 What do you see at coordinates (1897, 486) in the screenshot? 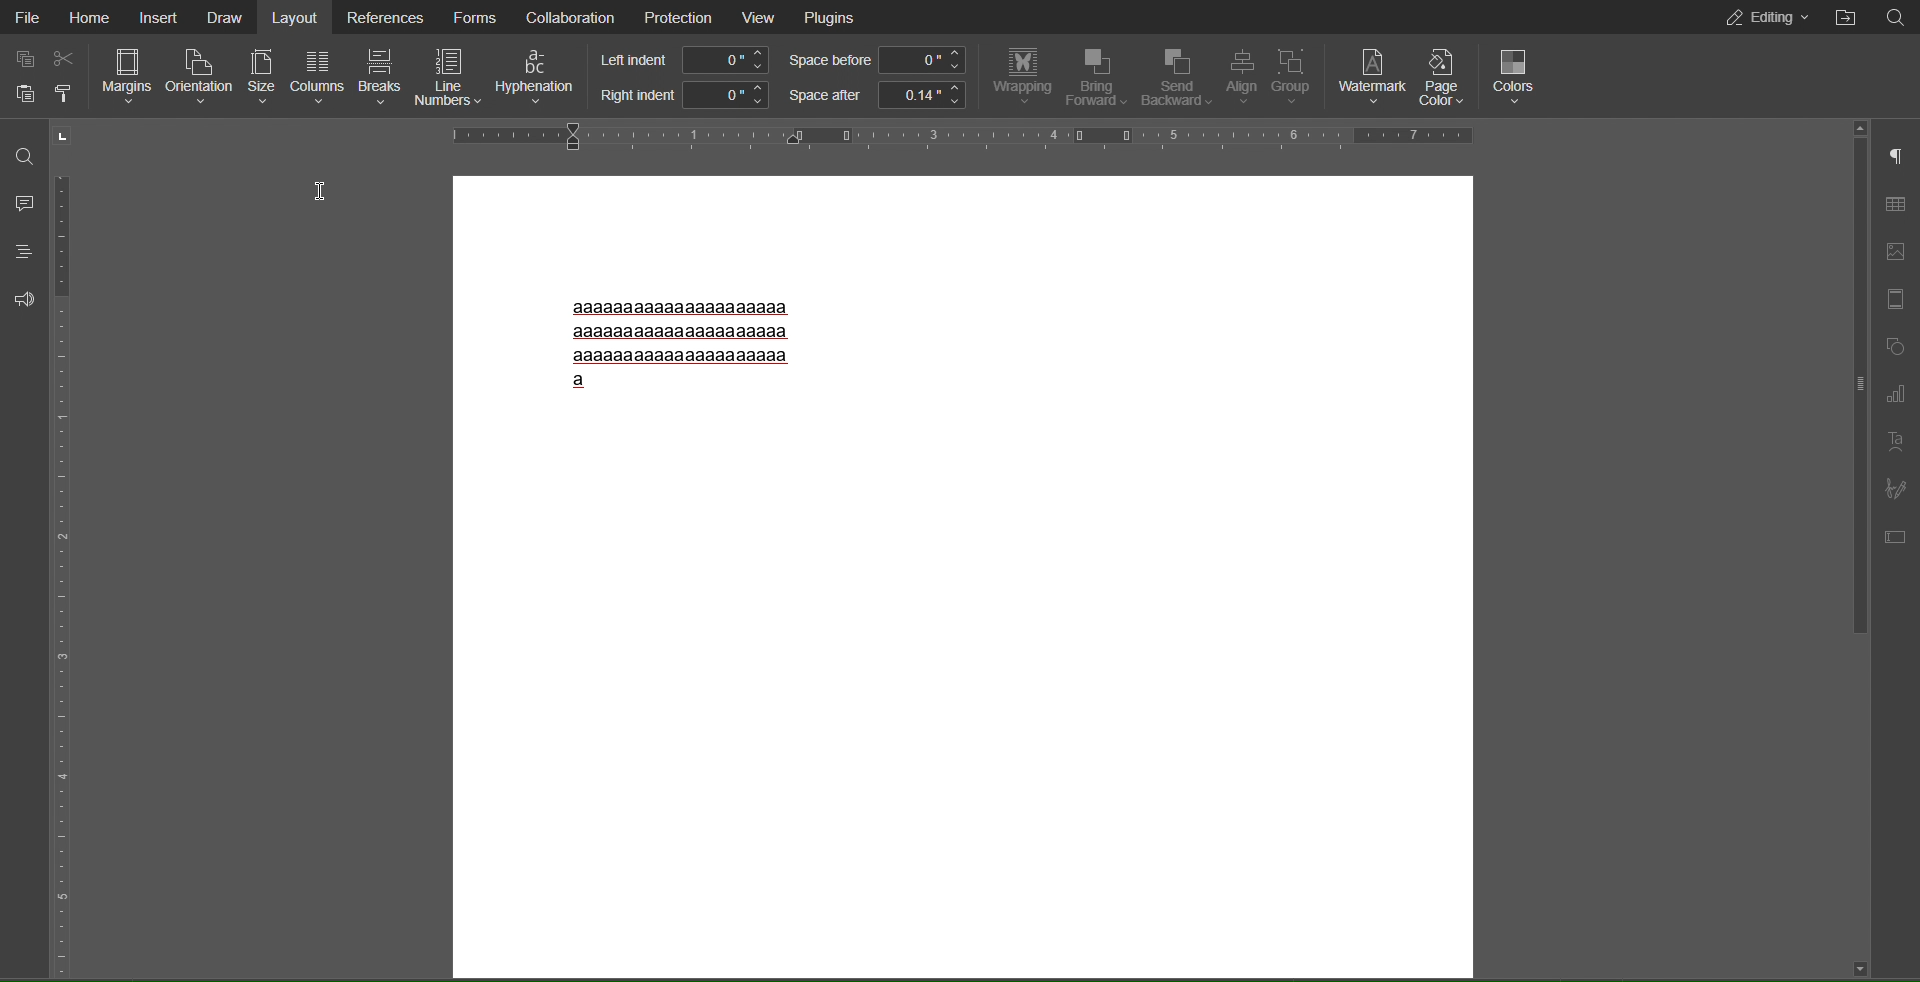
I see `Signature` at bounding box center [1897, 486].